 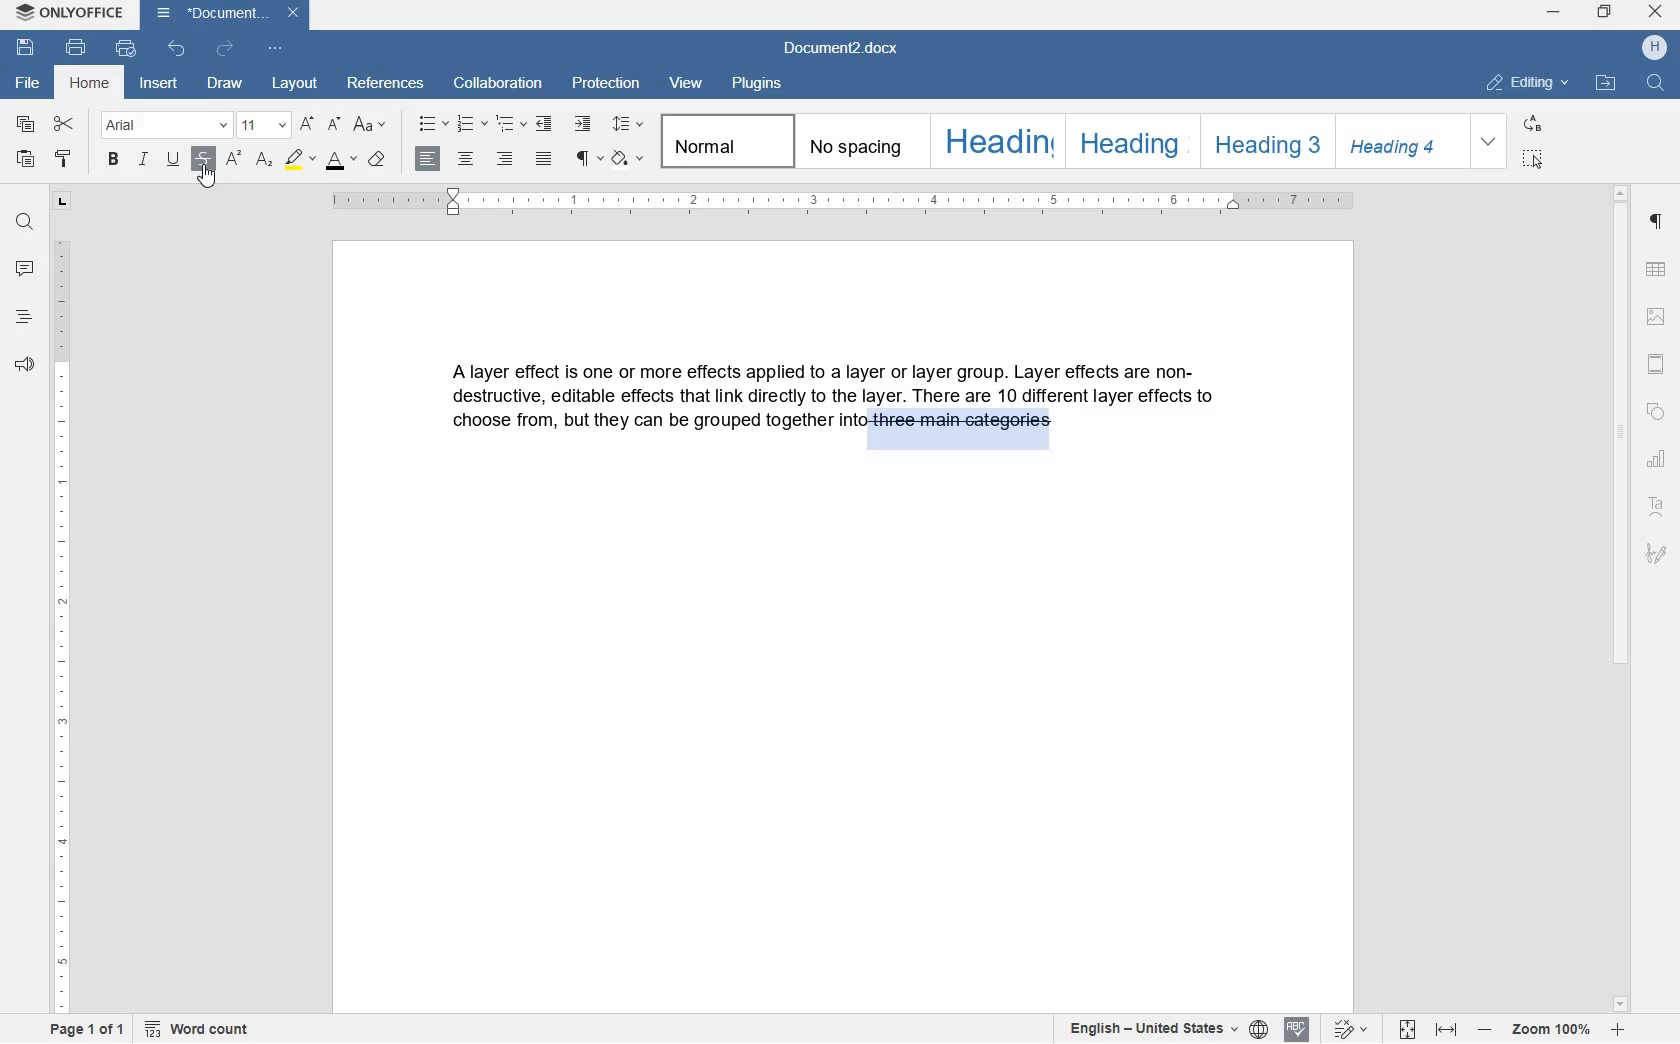 I want to click on align center, so click(x=466, y=163).